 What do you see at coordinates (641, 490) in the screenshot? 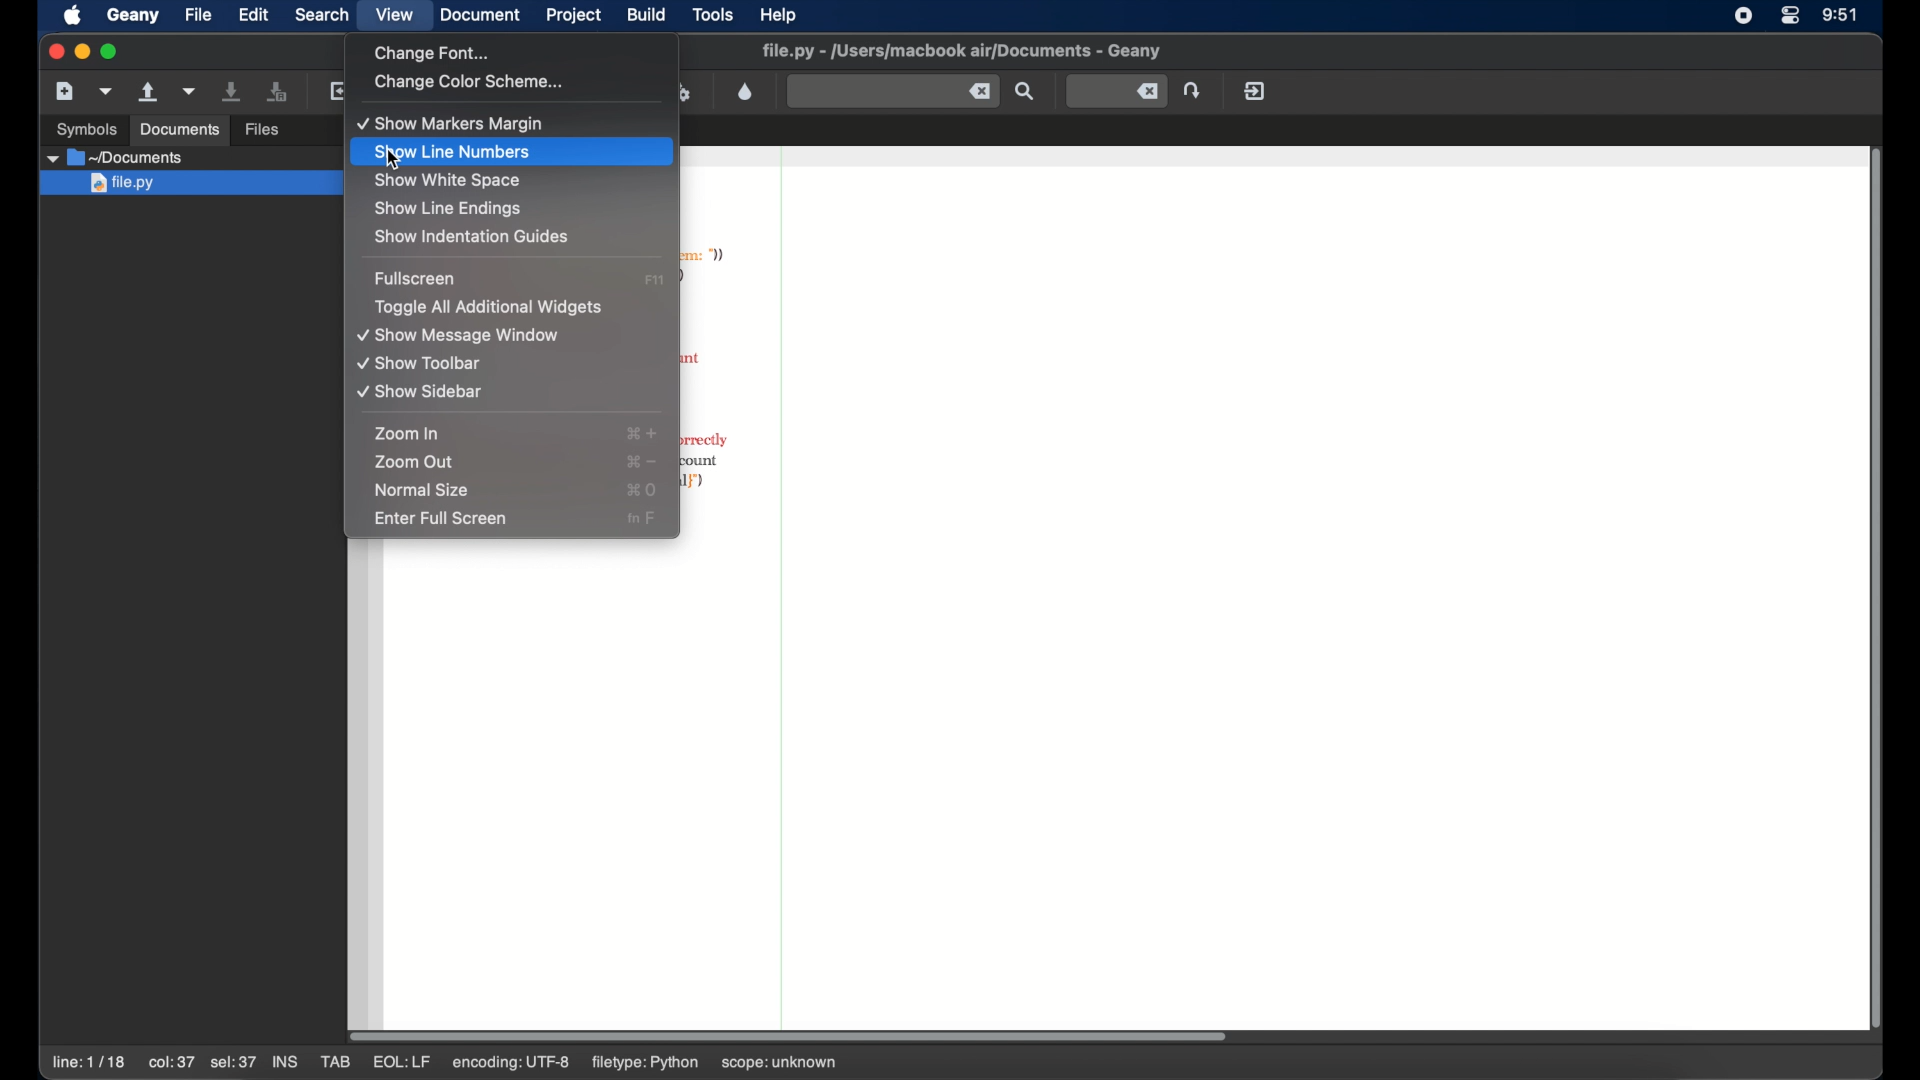
I see `normal size shortcut` at bounding box center [641, 490].